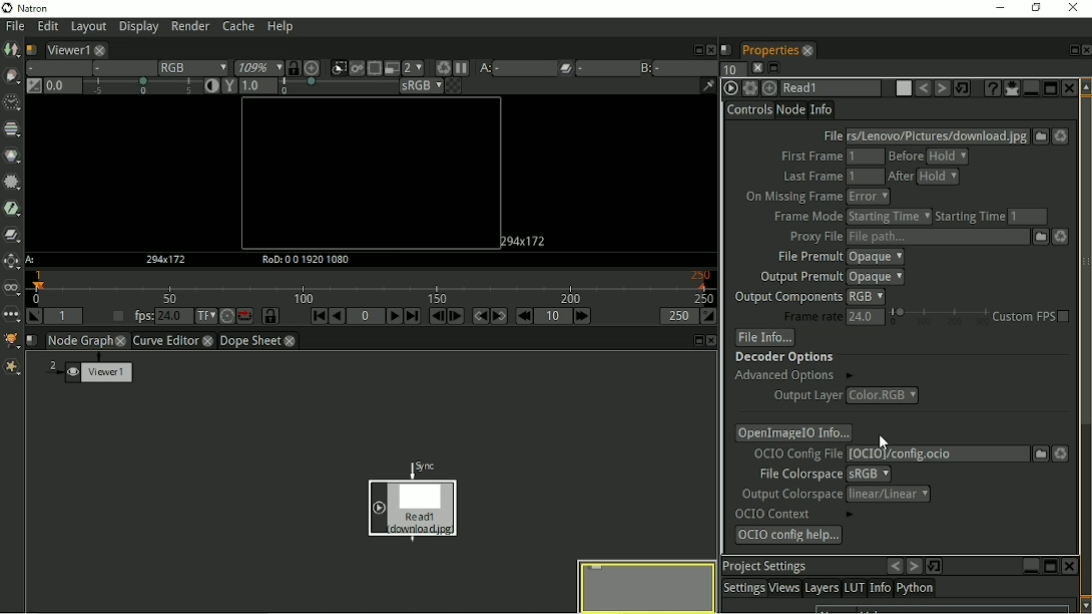 The width and height of the screenshot is (1092, 614). I want to click on File premult, so click(842, 257).